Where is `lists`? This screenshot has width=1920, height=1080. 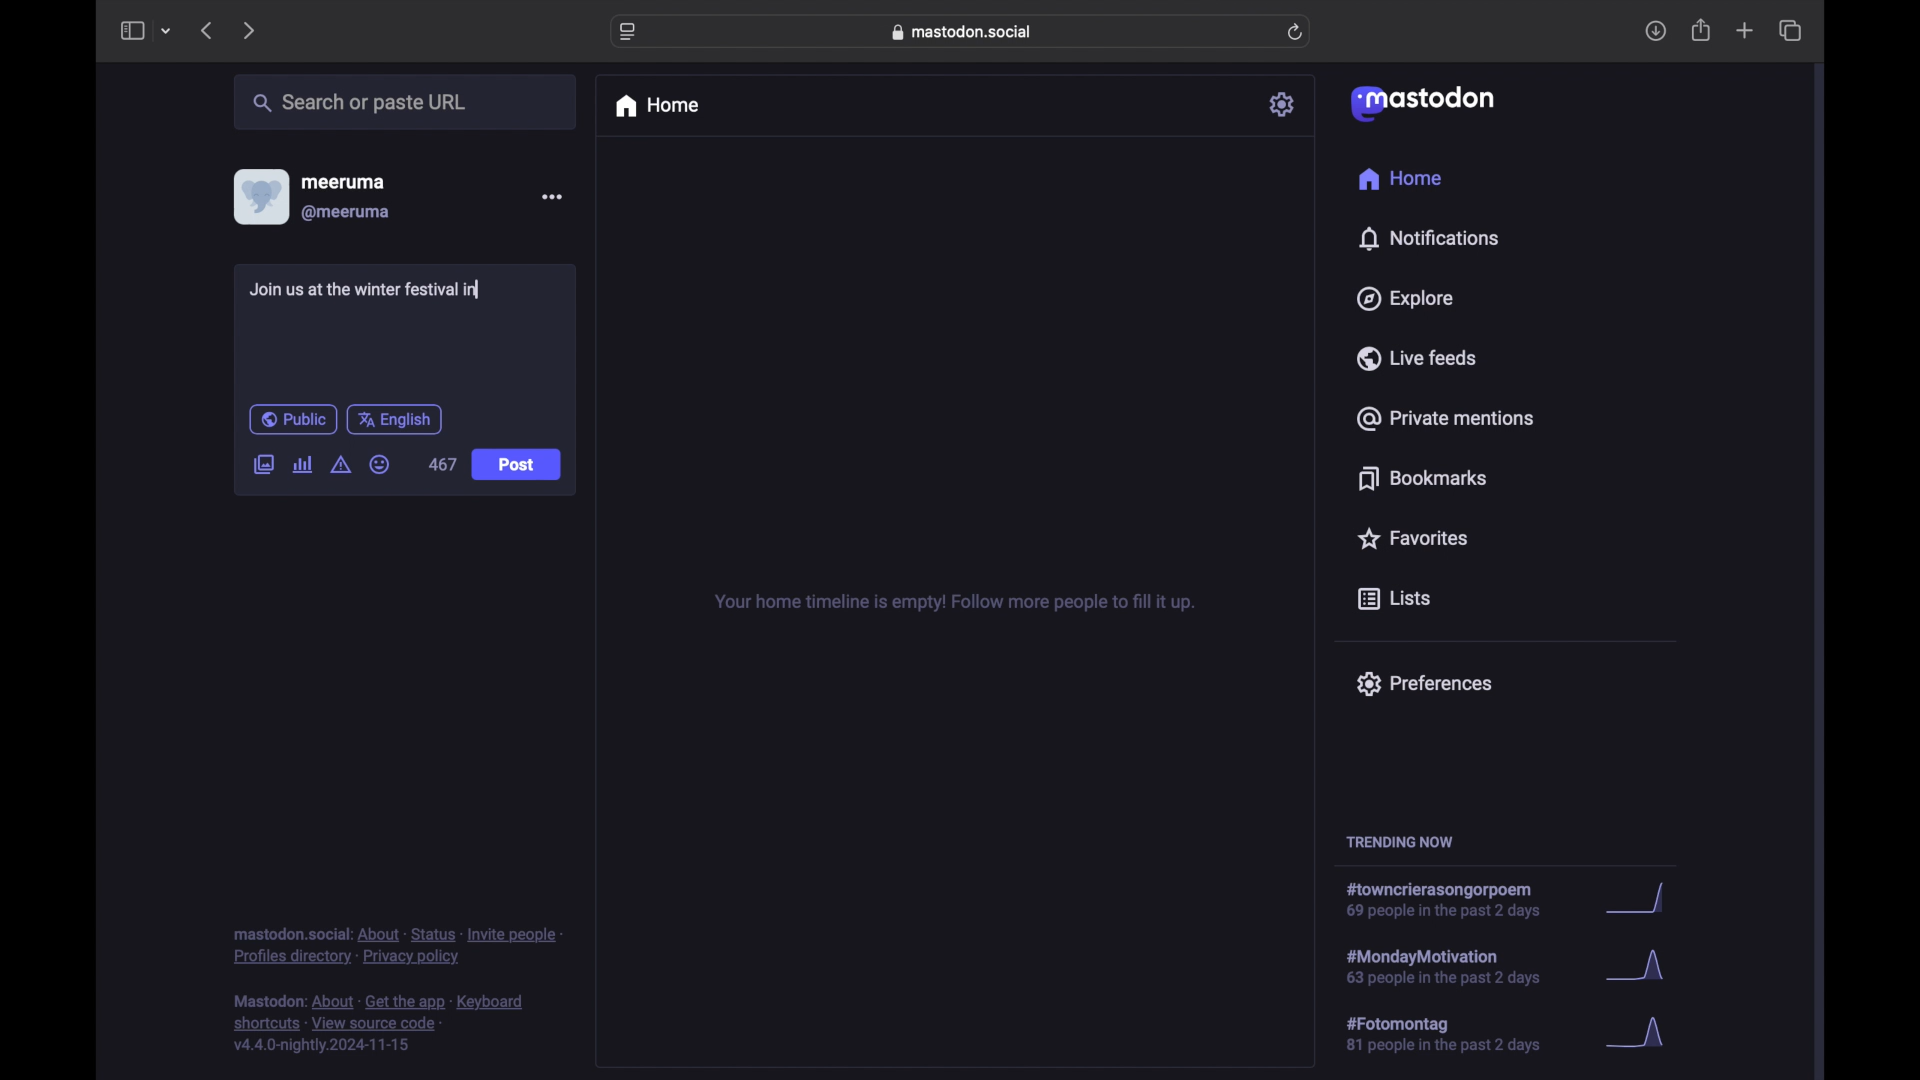 lists is located at coordinates (1394, 600).